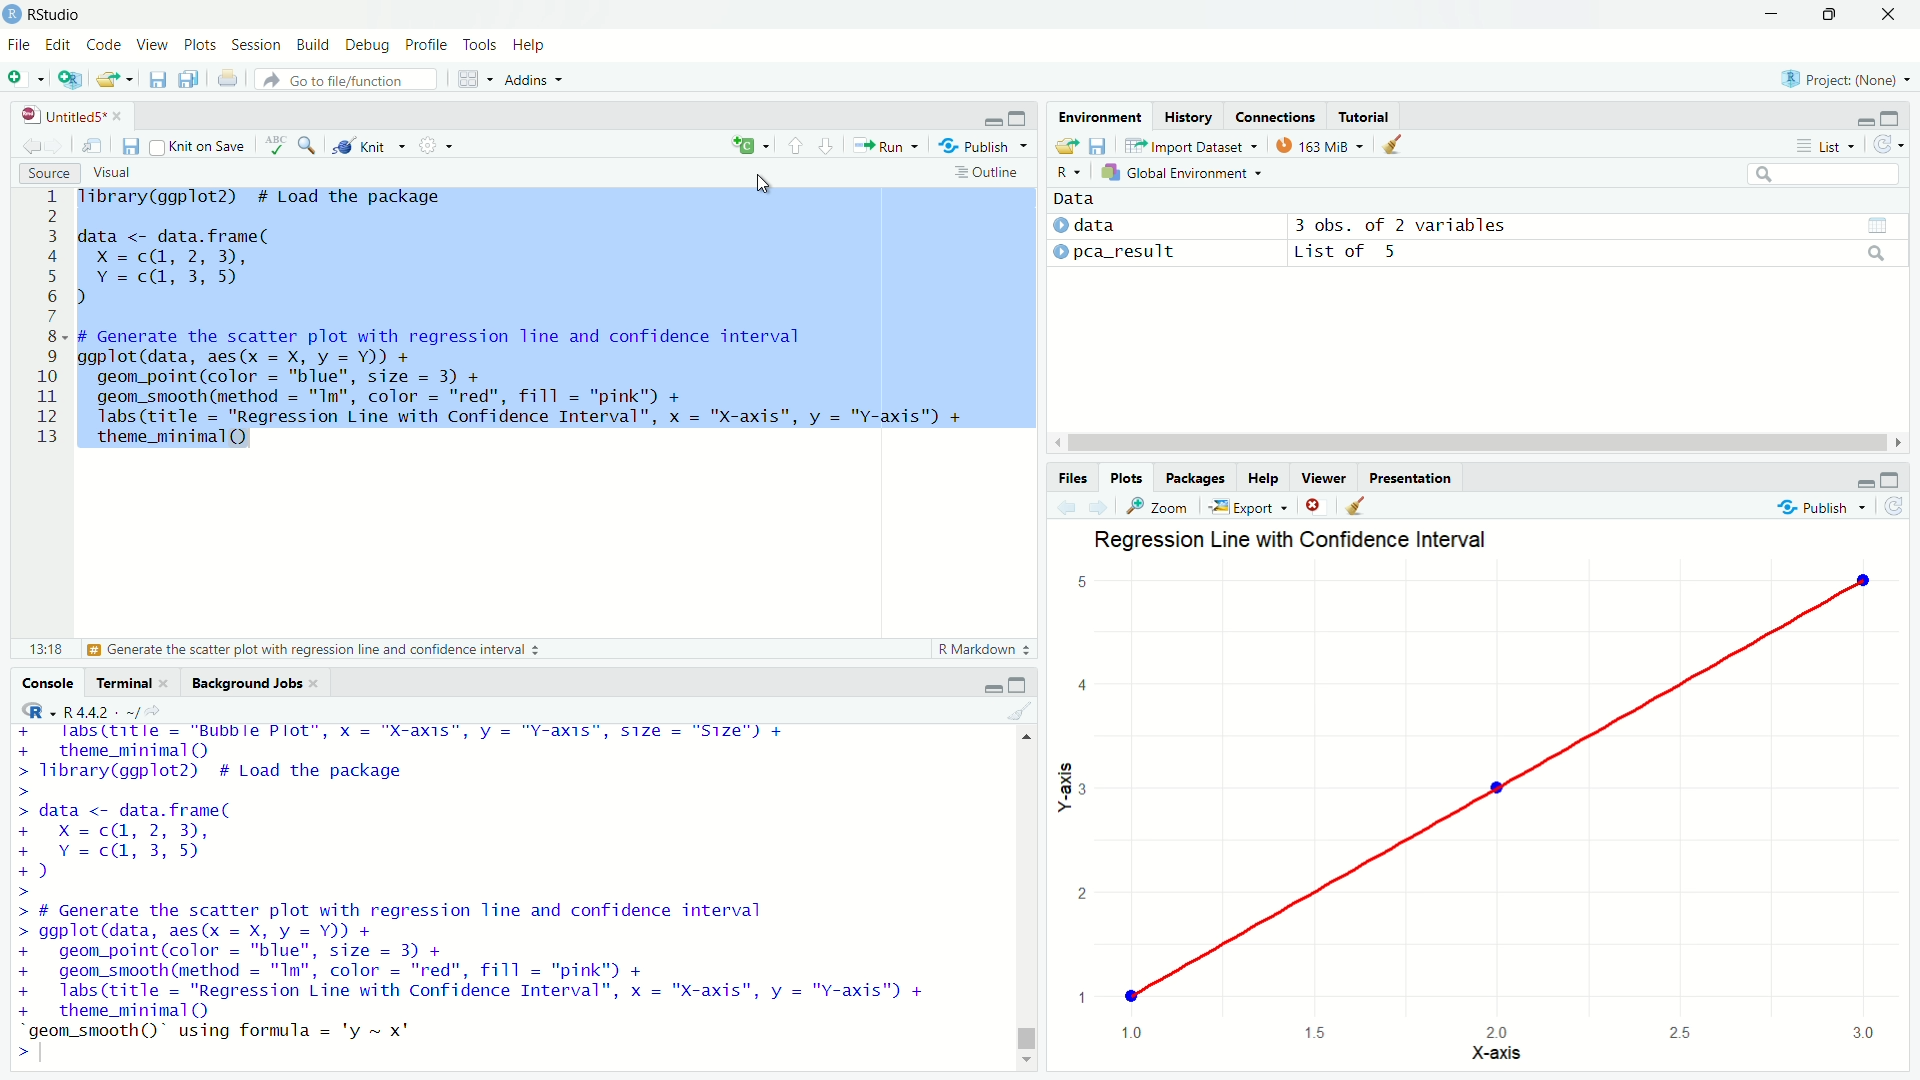 The image size is (1920, 1080). What do you see at coordinates (44, 14) in the screenshot?
I see `RStudio` at bounding box center [44, 14].